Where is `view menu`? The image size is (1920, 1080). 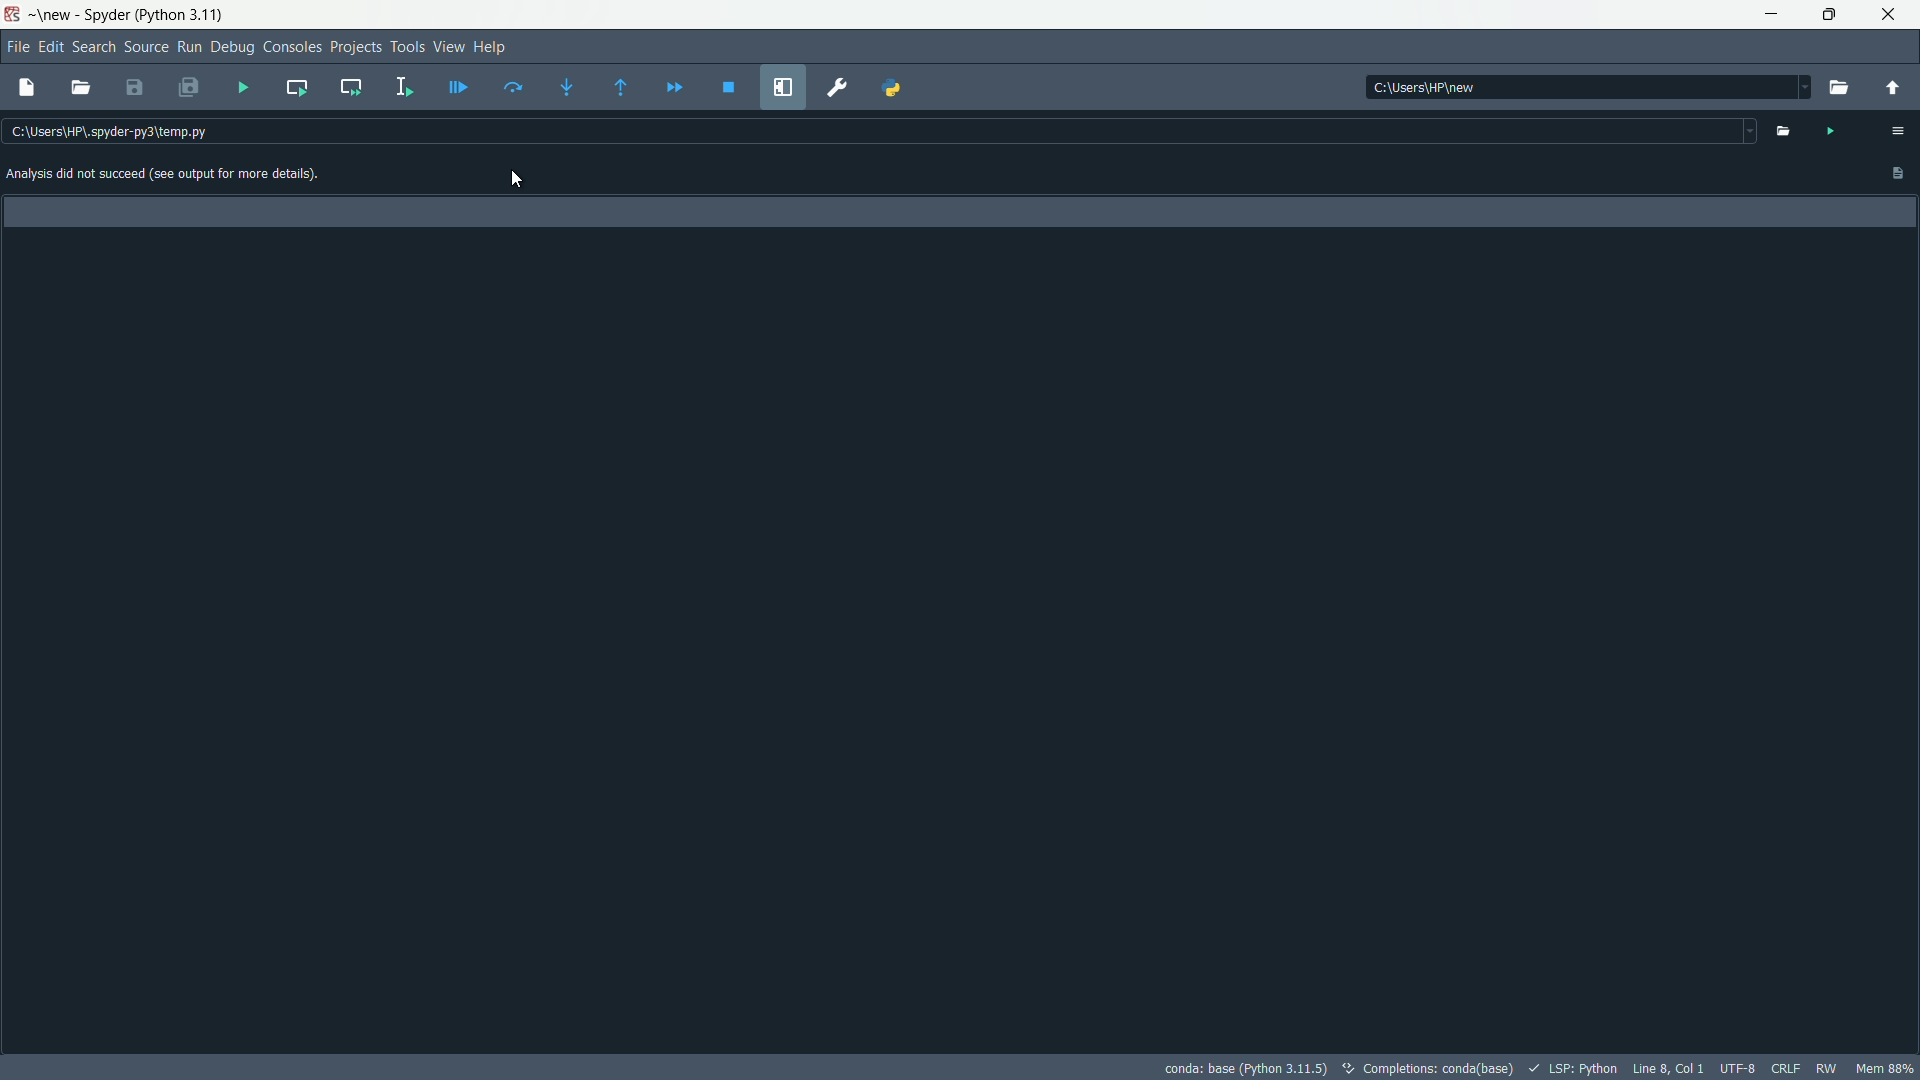
view menu is located at coordinates (446, 49).